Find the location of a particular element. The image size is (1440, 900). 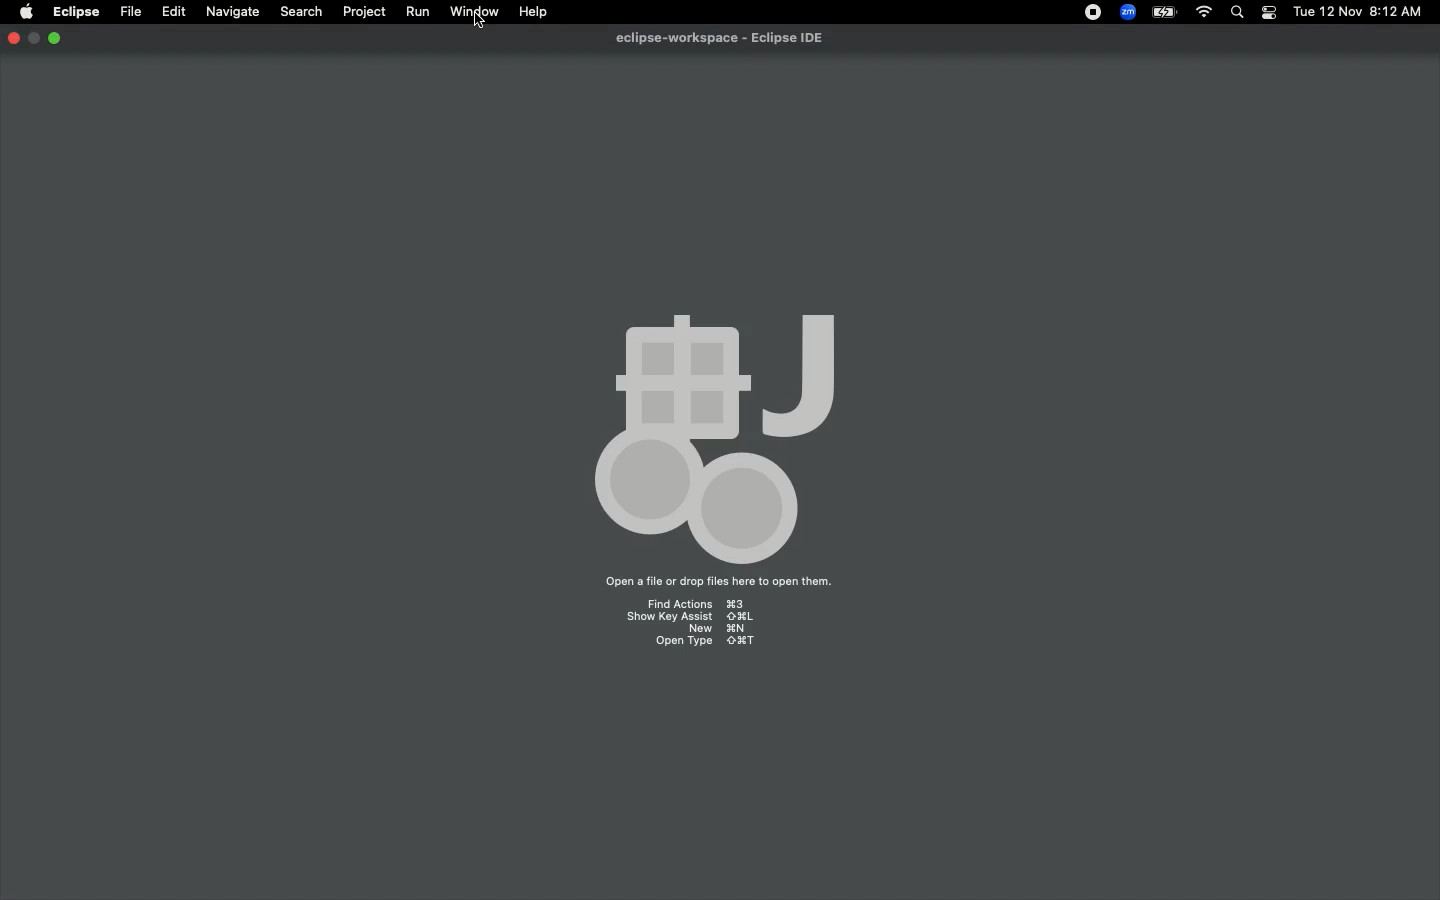

Show key assist is located at coordinates (689, 616).